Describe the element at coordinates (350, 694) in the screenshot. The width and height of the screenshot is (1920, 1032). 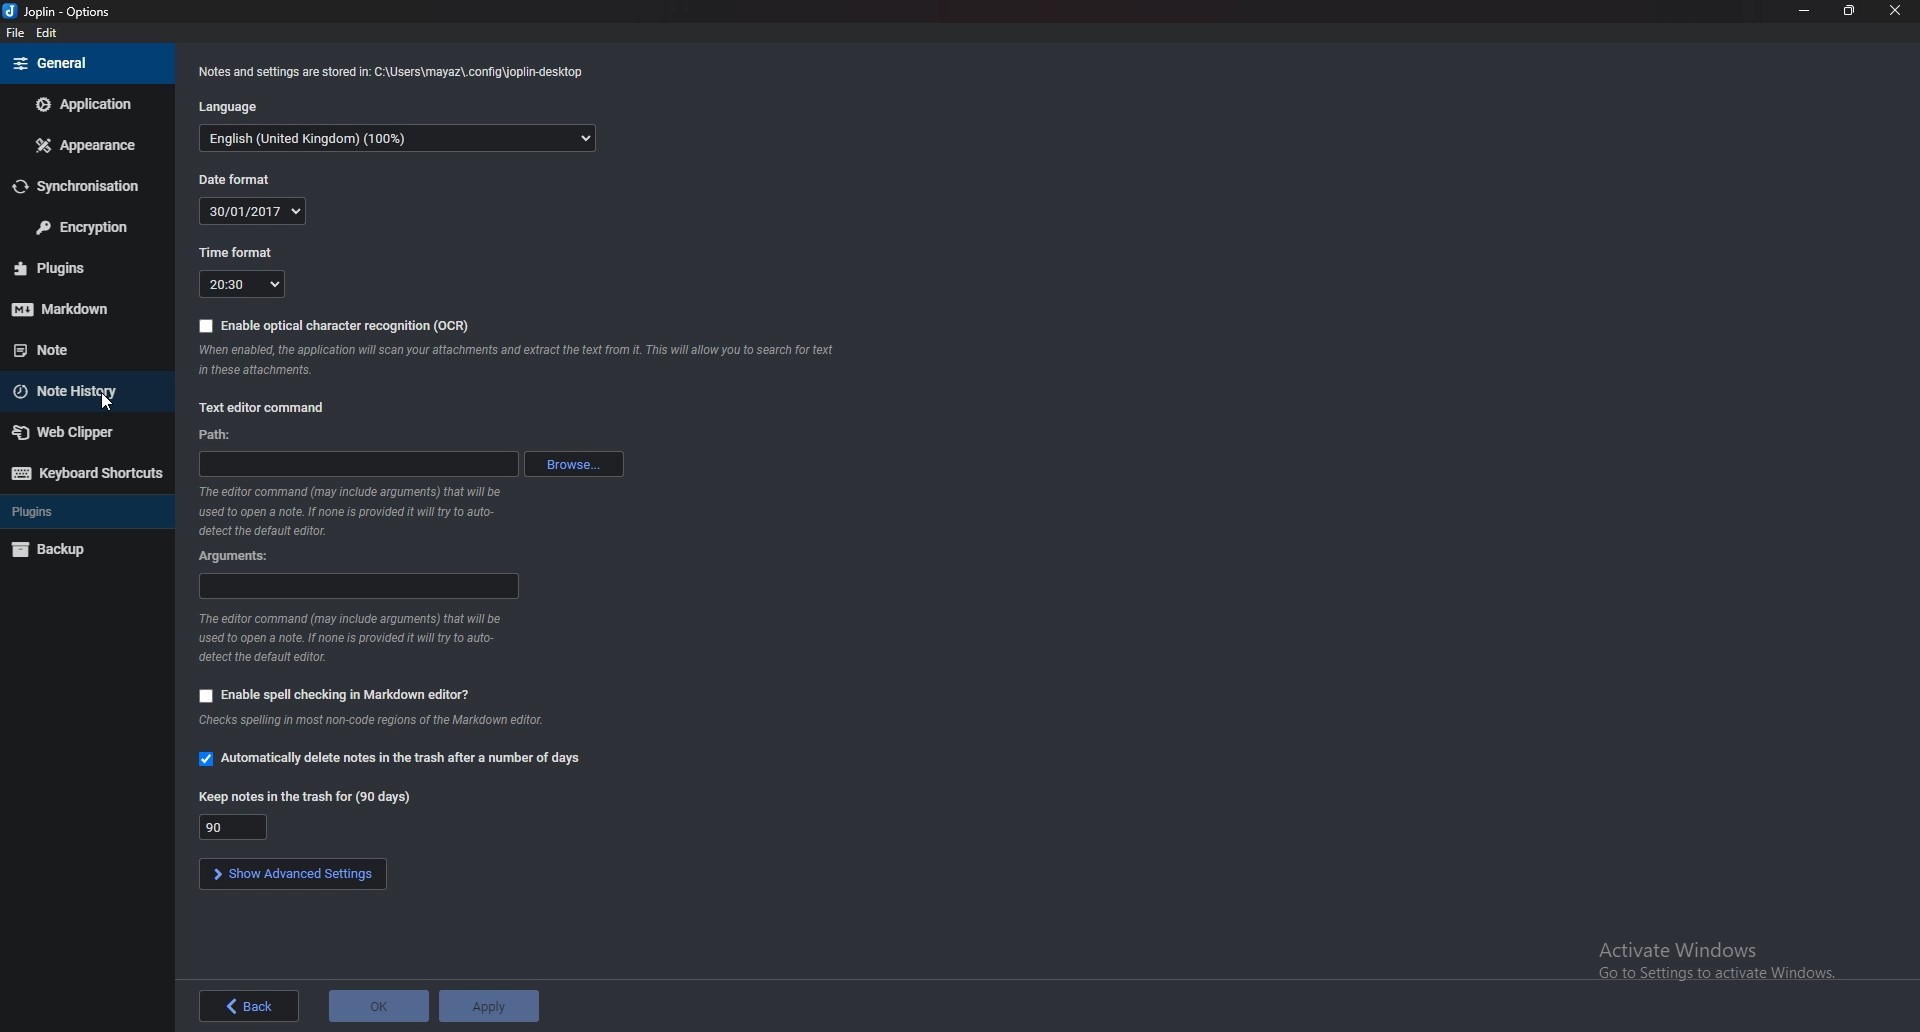
I see `enable spell checking` at that location.